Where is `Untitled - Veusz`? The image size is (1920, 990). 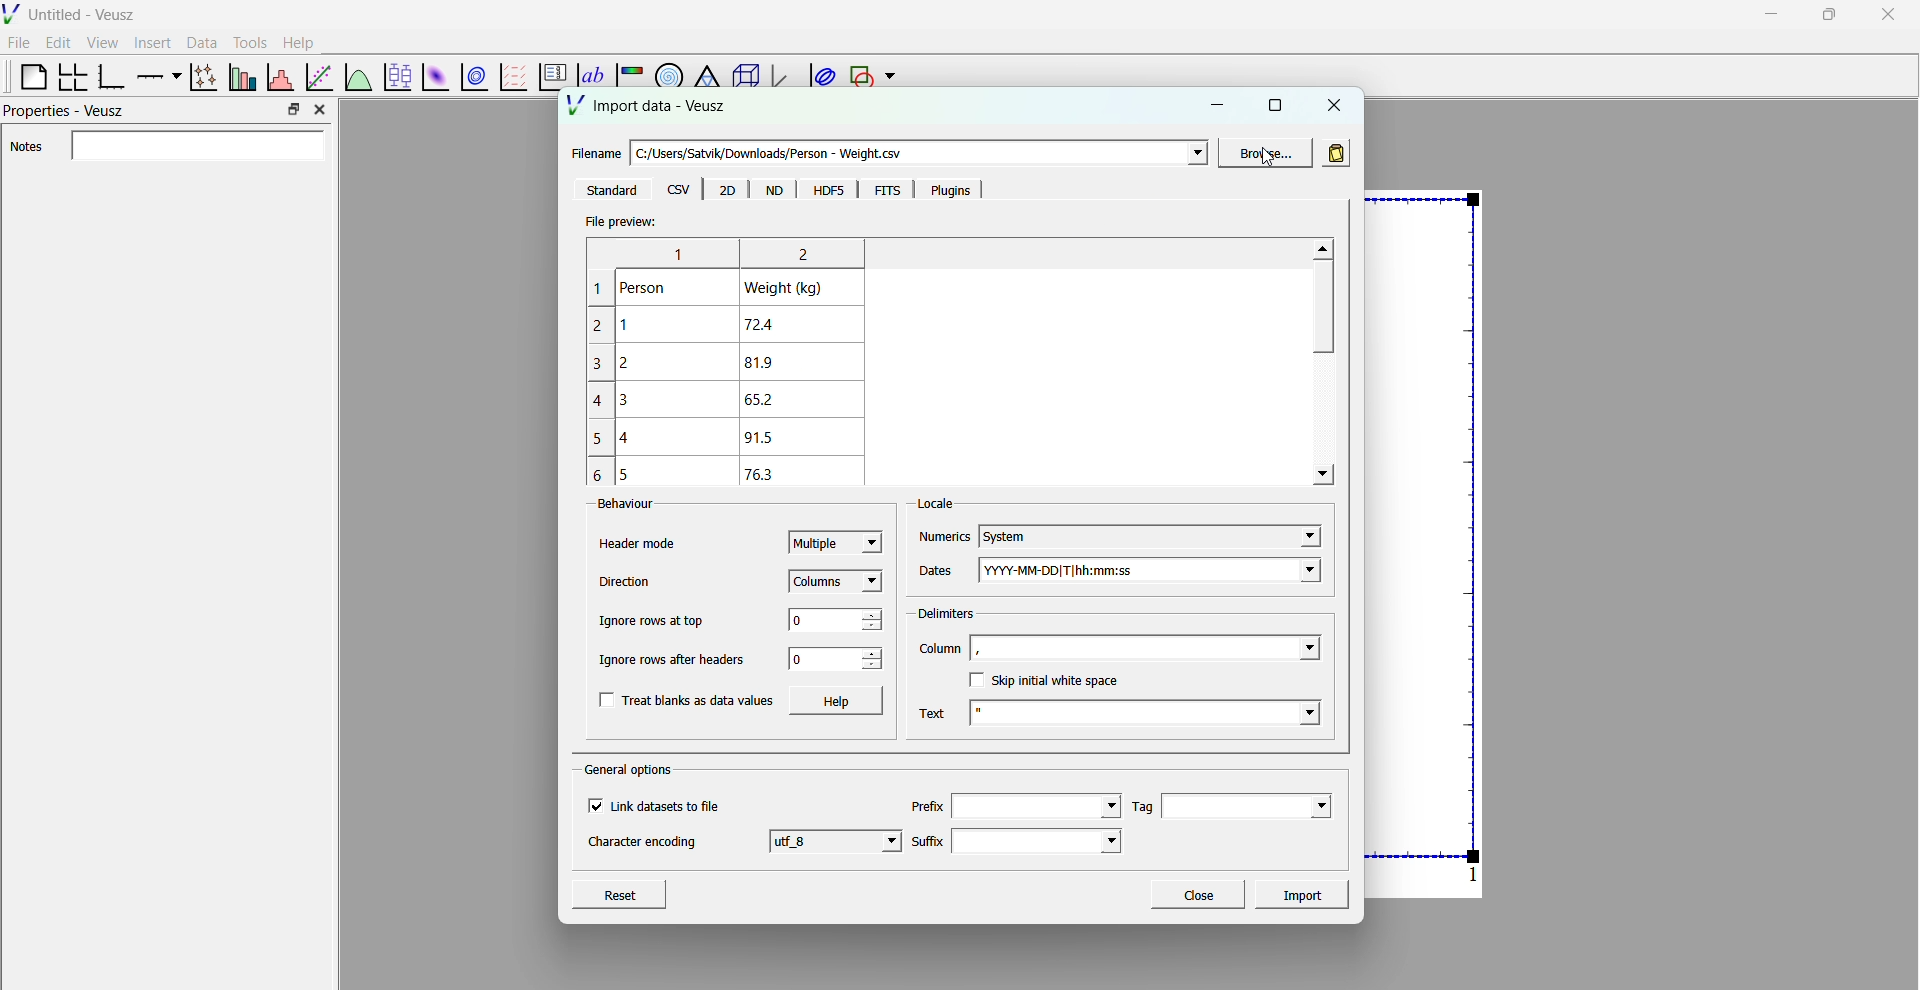 Untitled - Veusz is located at coordinates (84, 15).